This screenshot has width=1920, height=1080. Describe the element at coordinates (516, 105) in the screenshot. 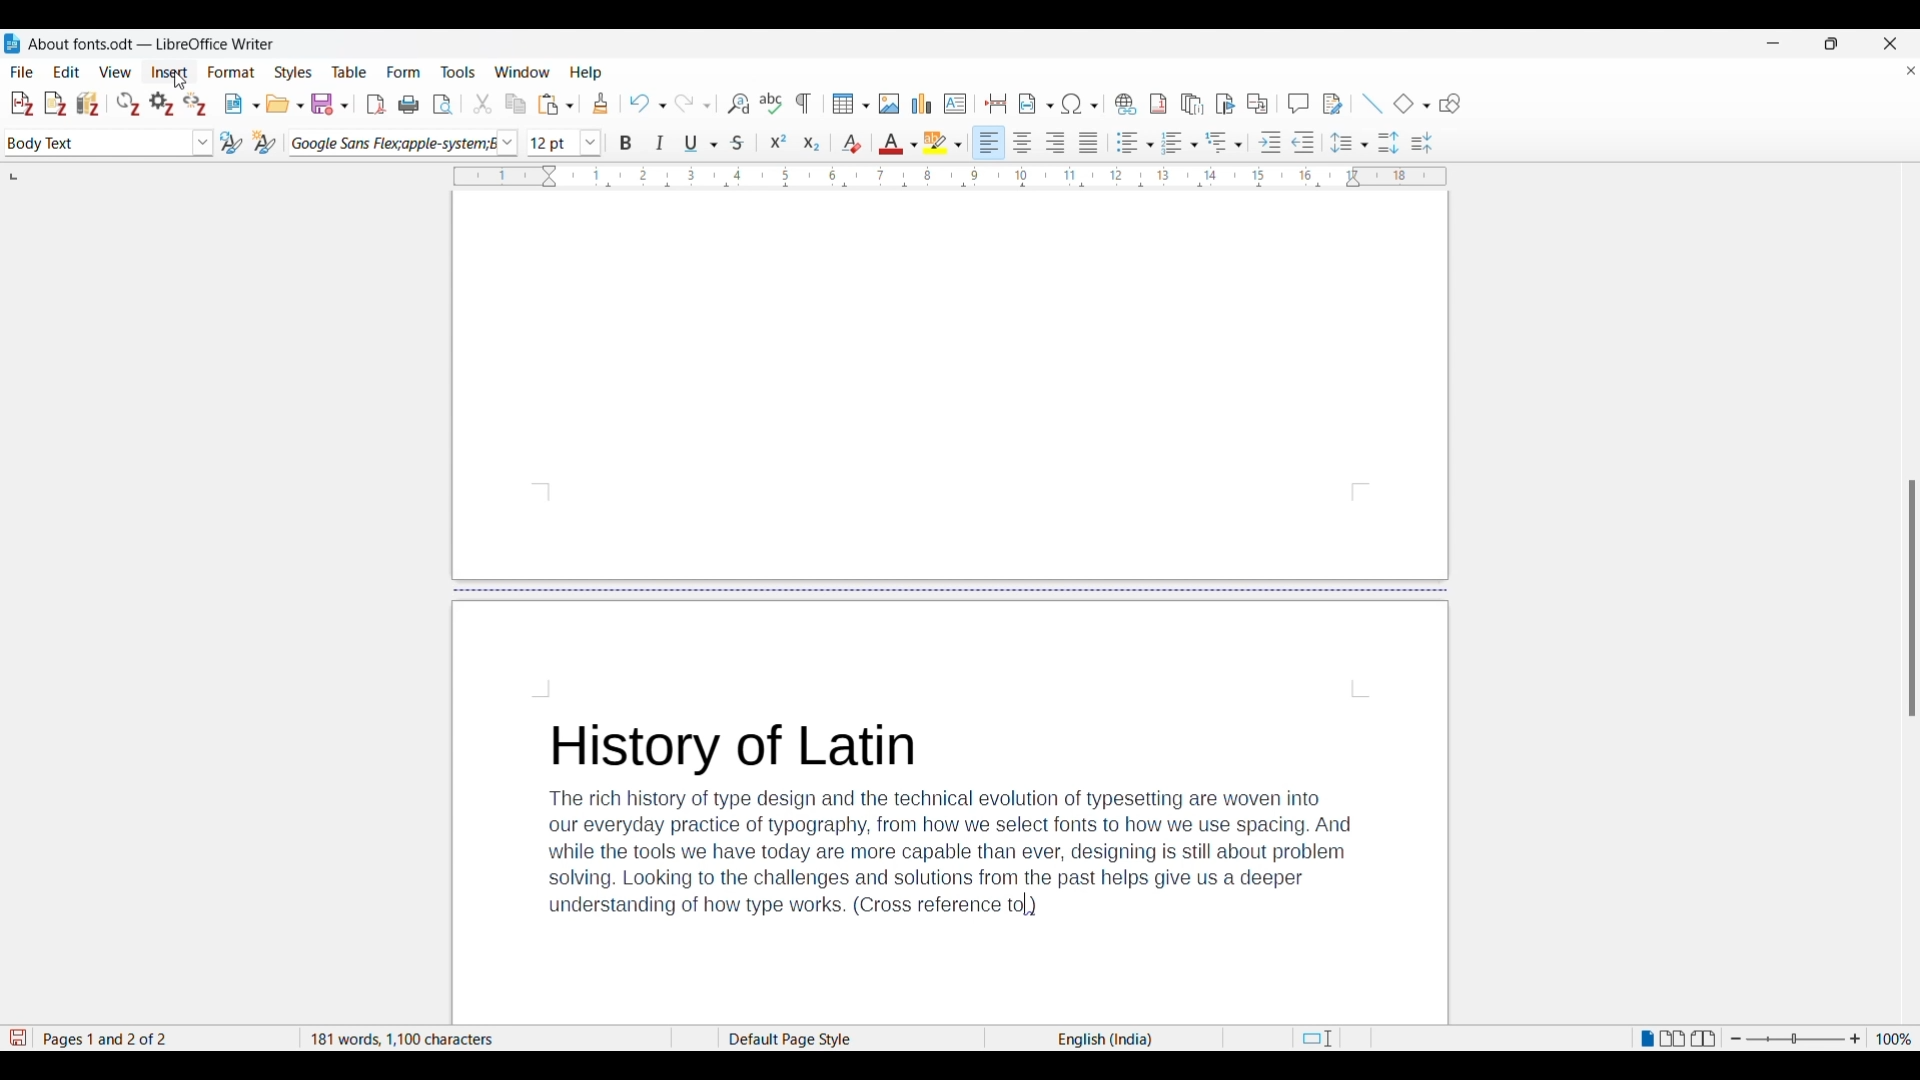

I see `Copy` at that location.